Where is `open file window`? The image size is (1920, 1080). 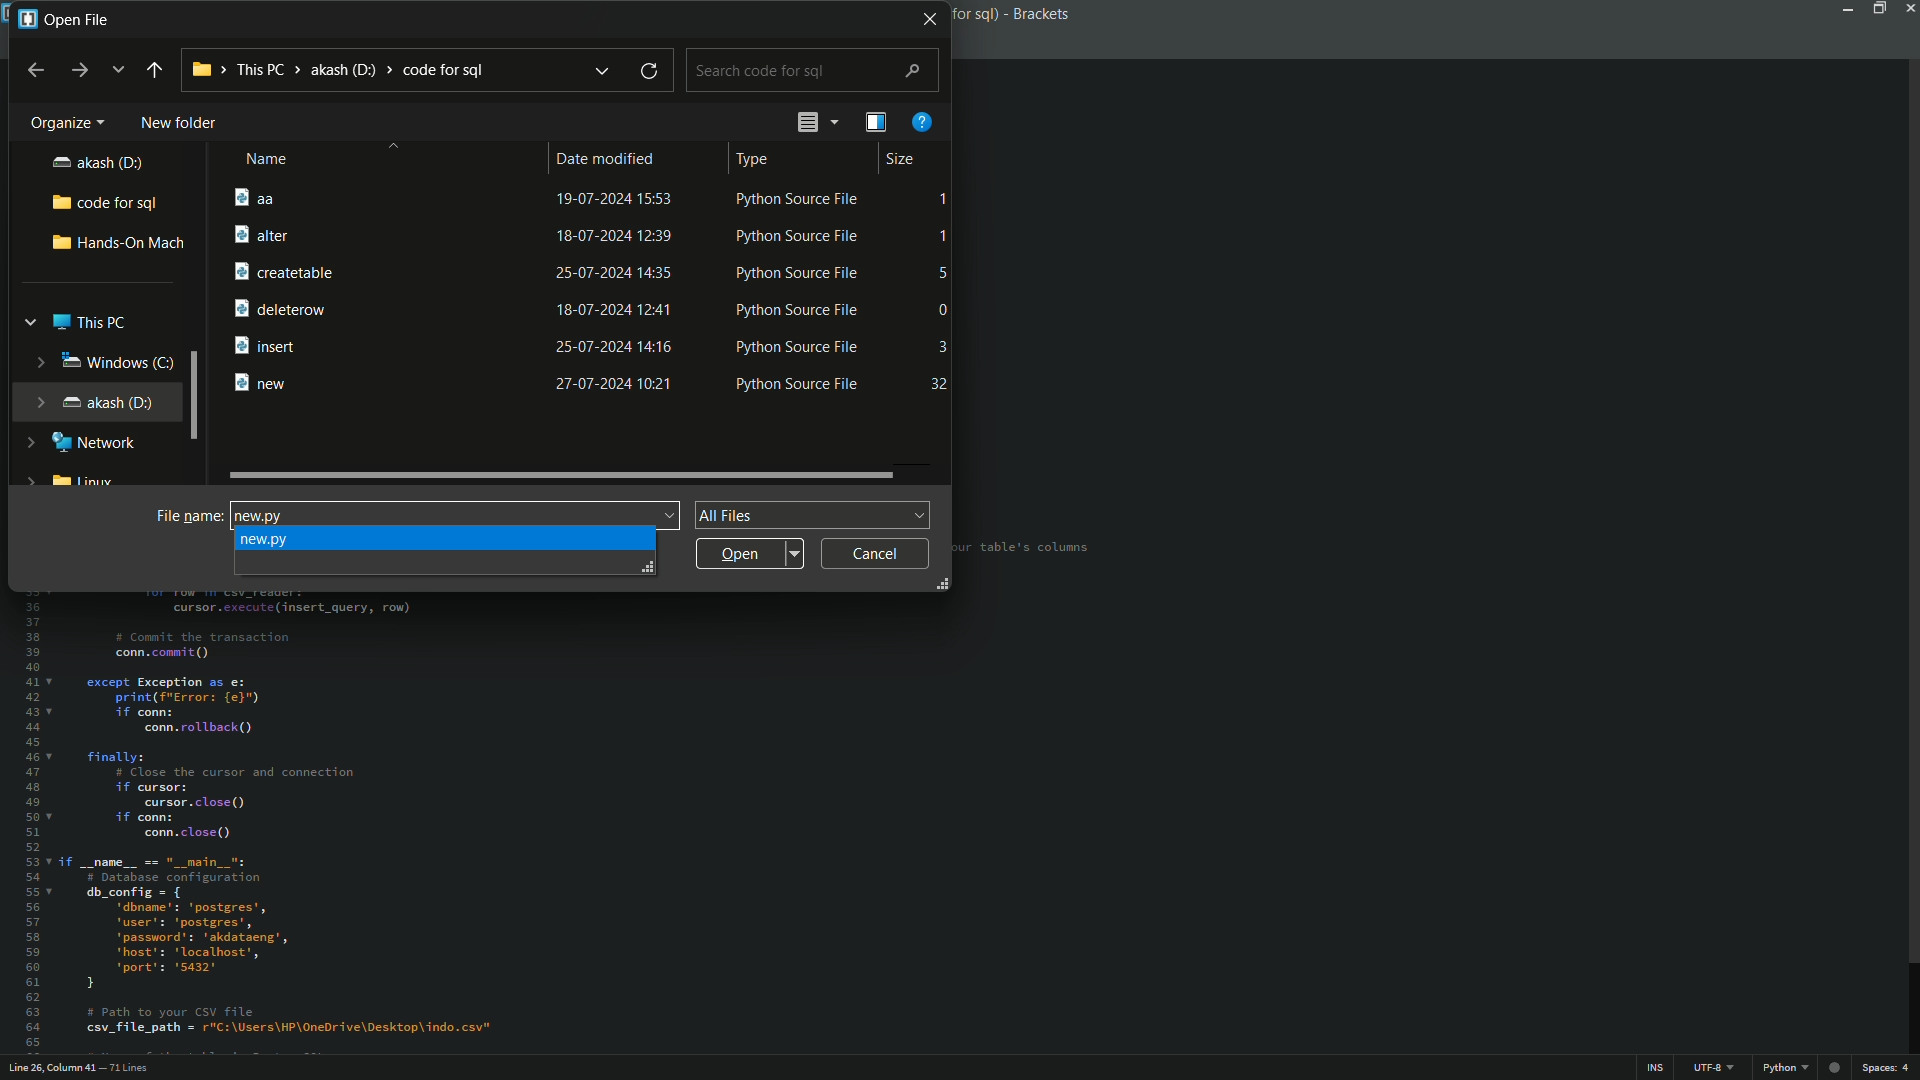 open file window is located at coordinates (78, 20).